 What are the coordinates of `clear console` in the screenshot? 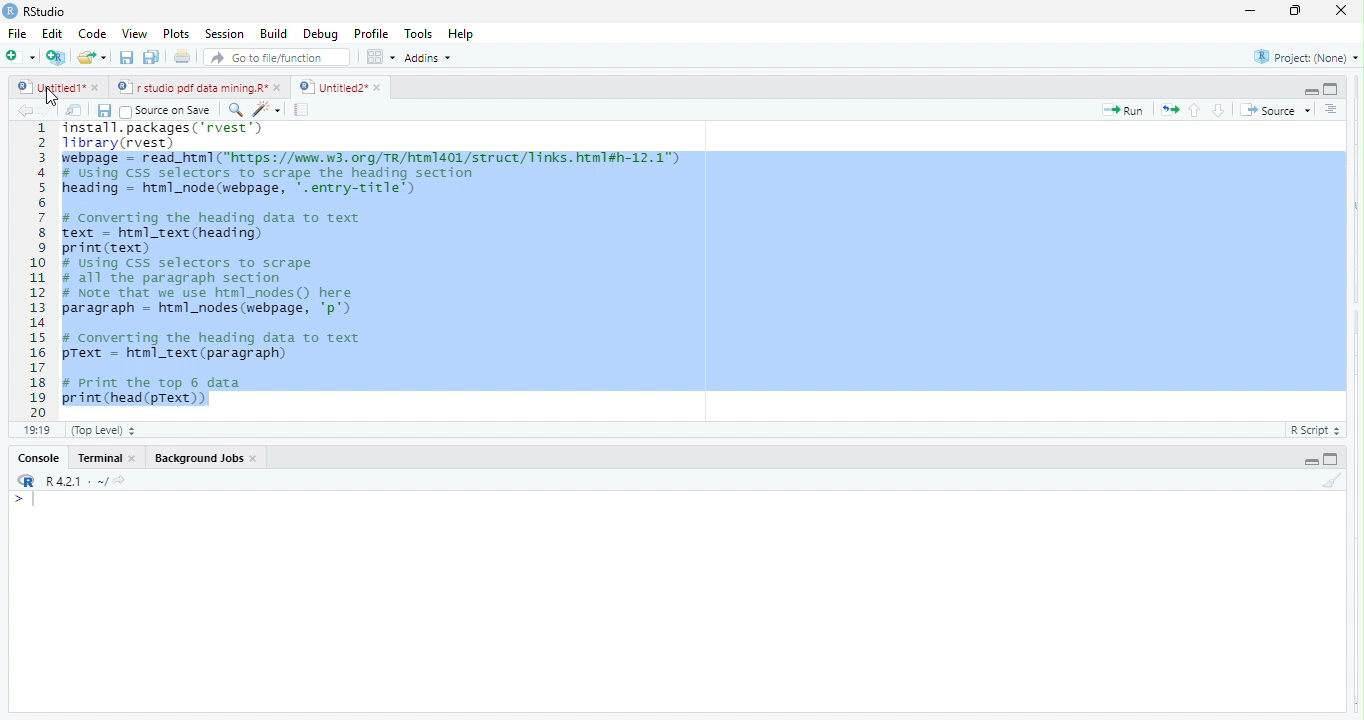 It's located at (1340, 478).